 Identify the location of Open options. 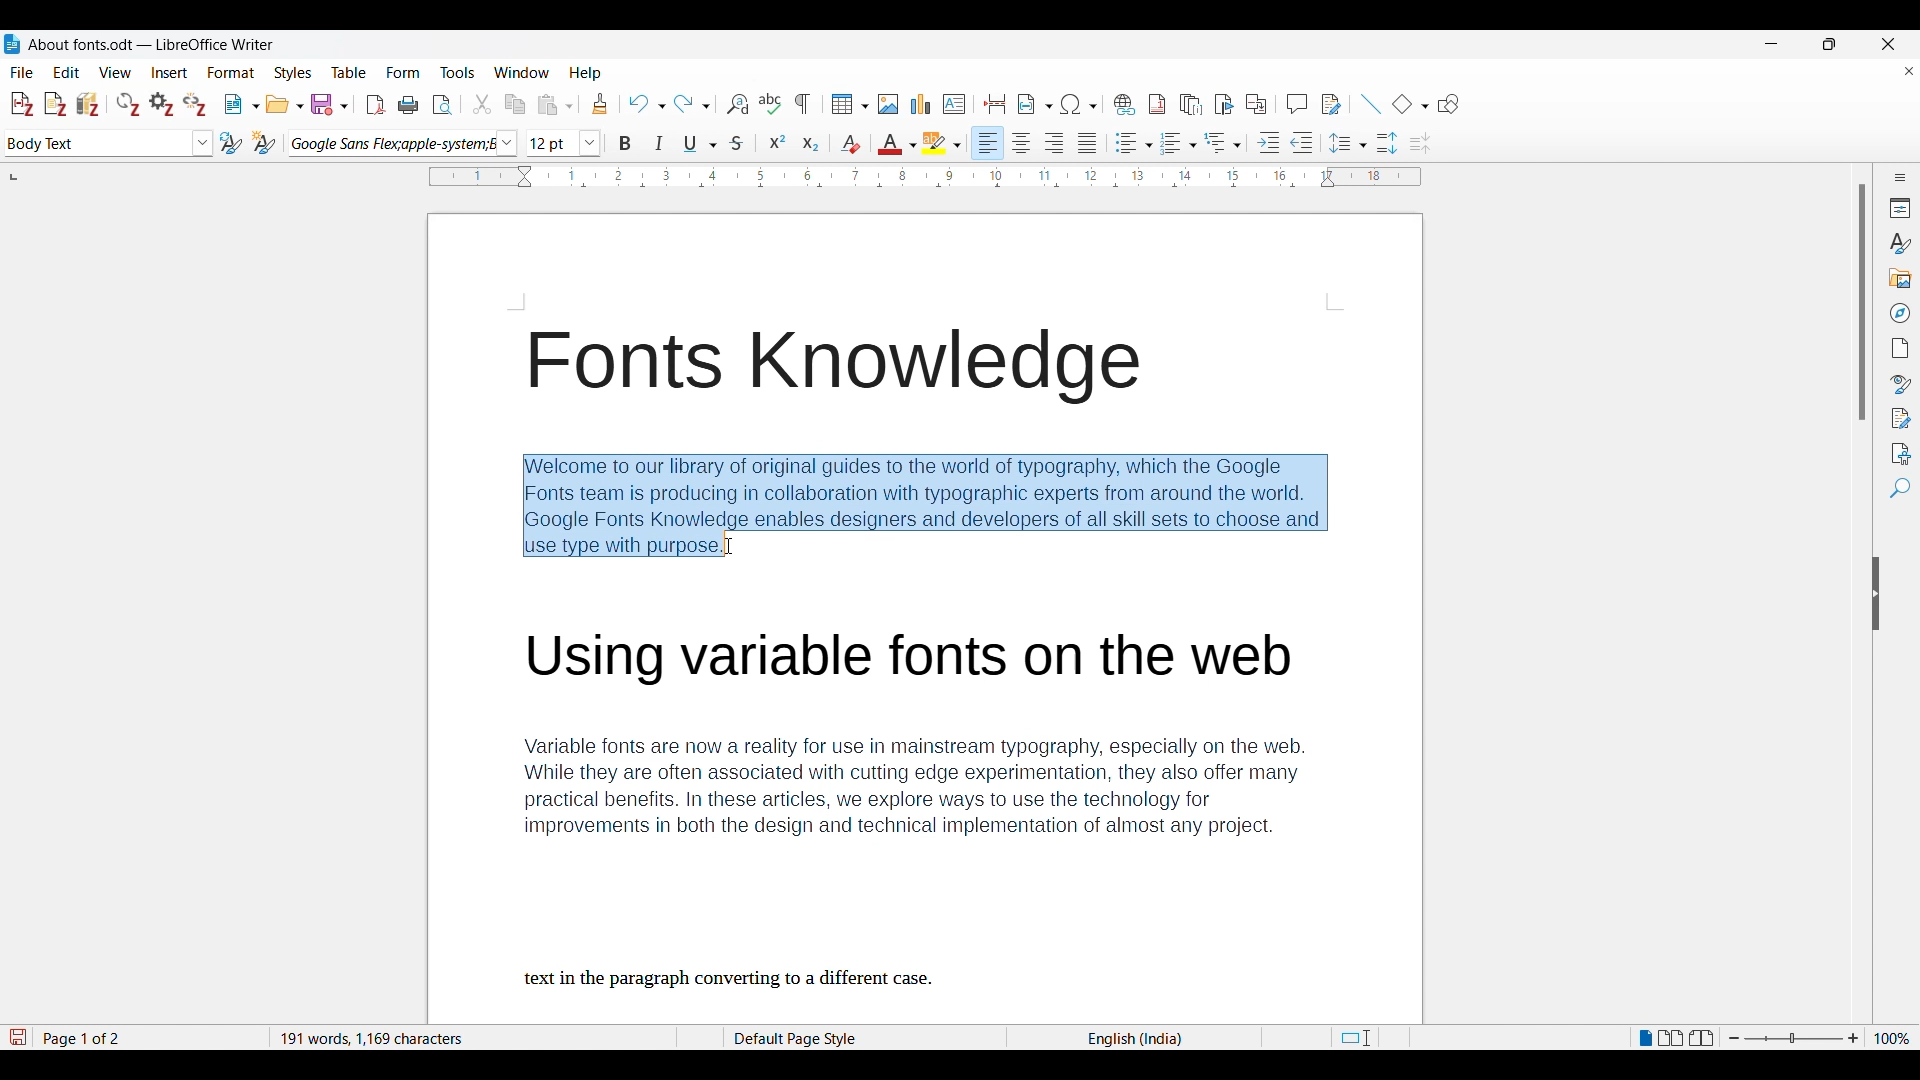
(284, 104).